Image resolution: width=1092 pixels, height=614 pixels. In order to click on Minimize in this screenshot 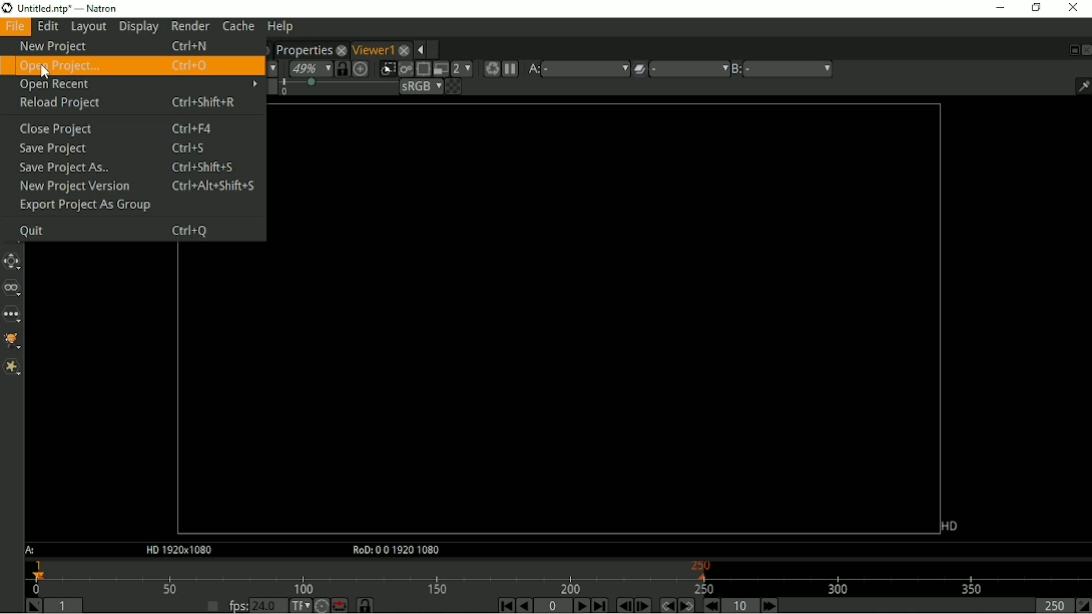, I will do `click(998, 7)`.